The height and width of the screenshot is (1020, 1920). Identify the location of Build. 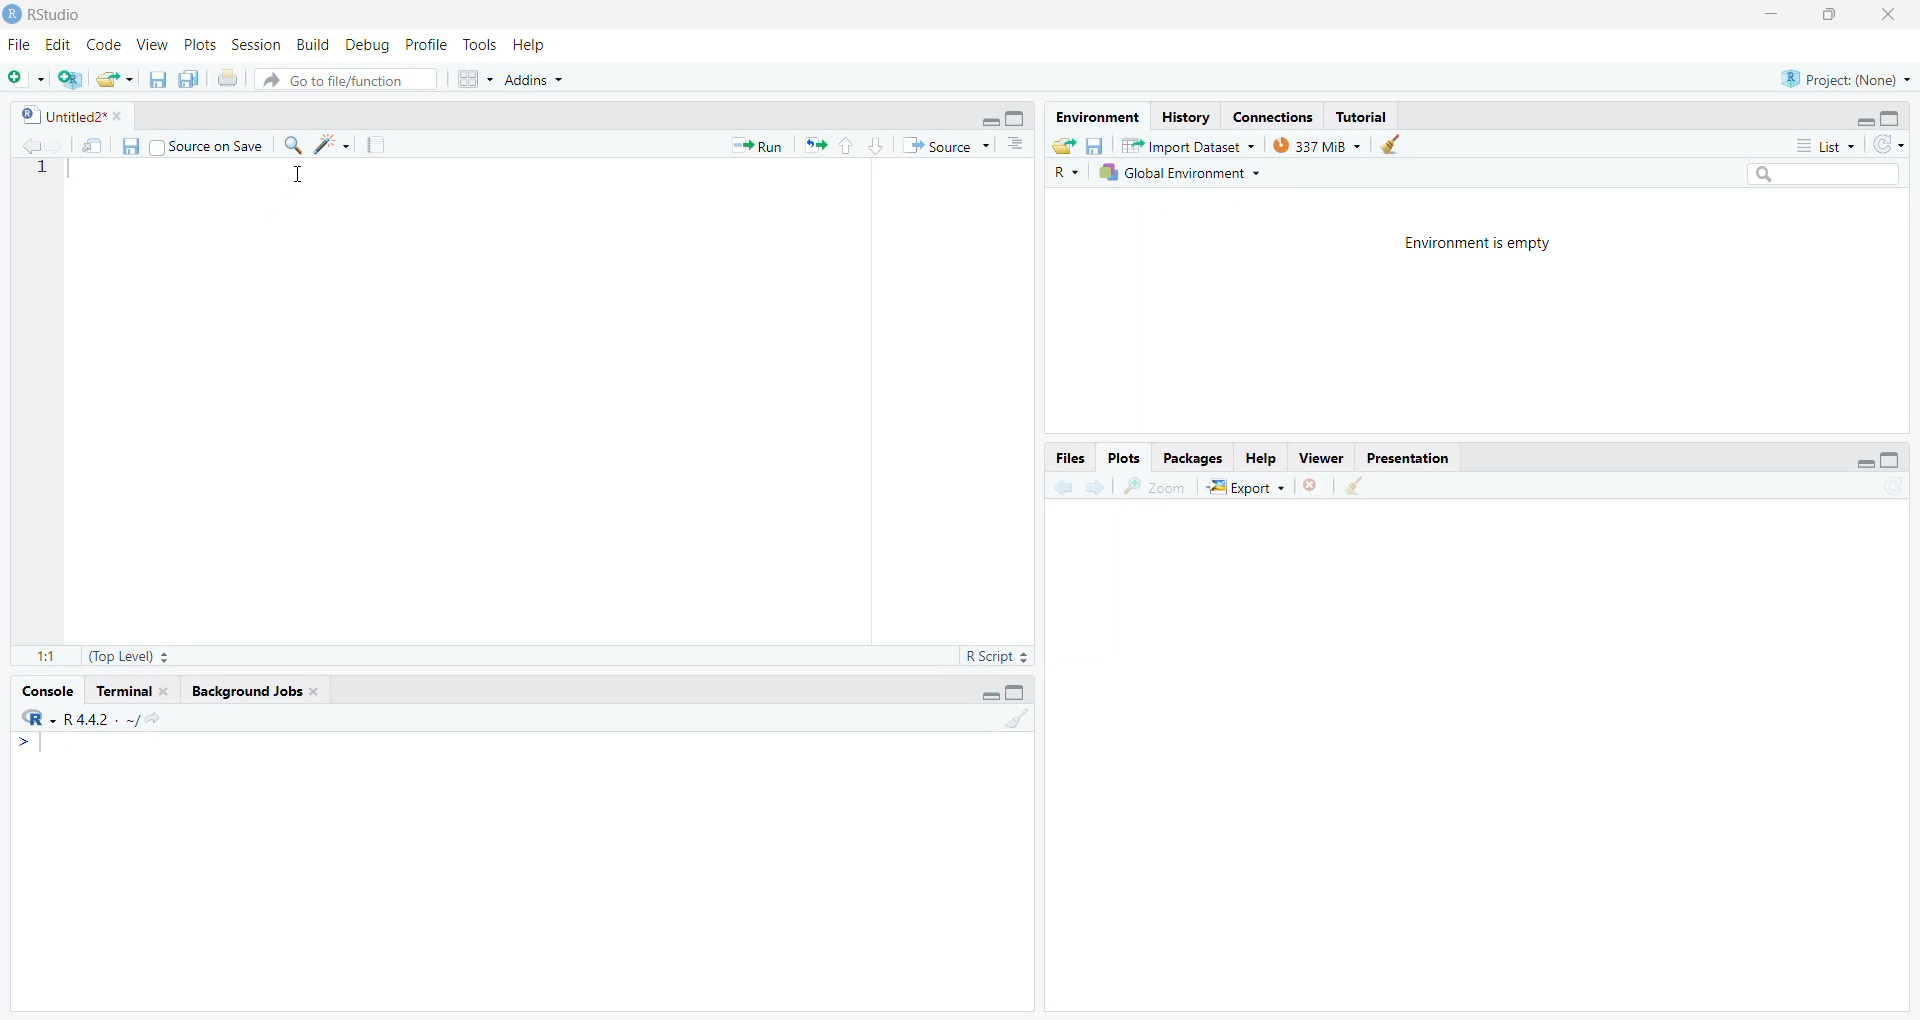
(314, 44).